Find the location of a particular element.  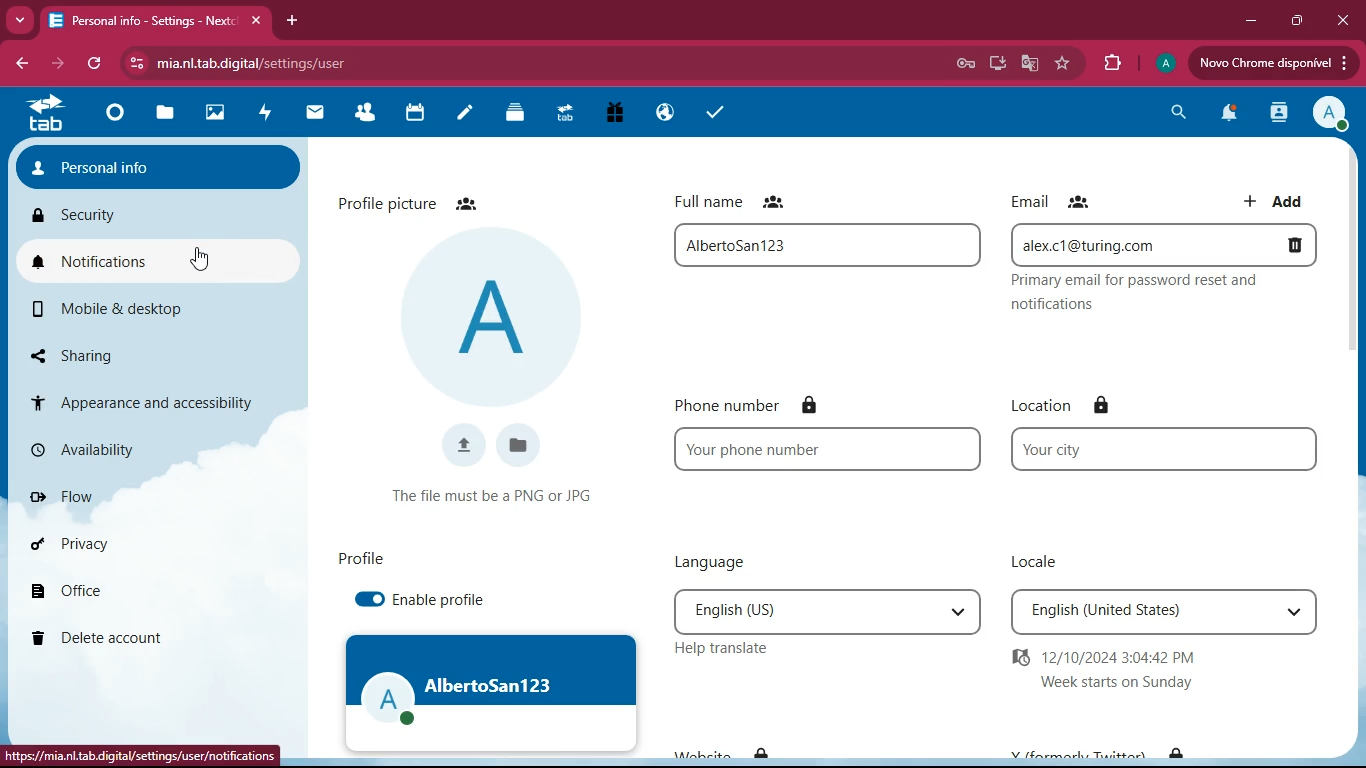

more is located at coordinates (19, 21).